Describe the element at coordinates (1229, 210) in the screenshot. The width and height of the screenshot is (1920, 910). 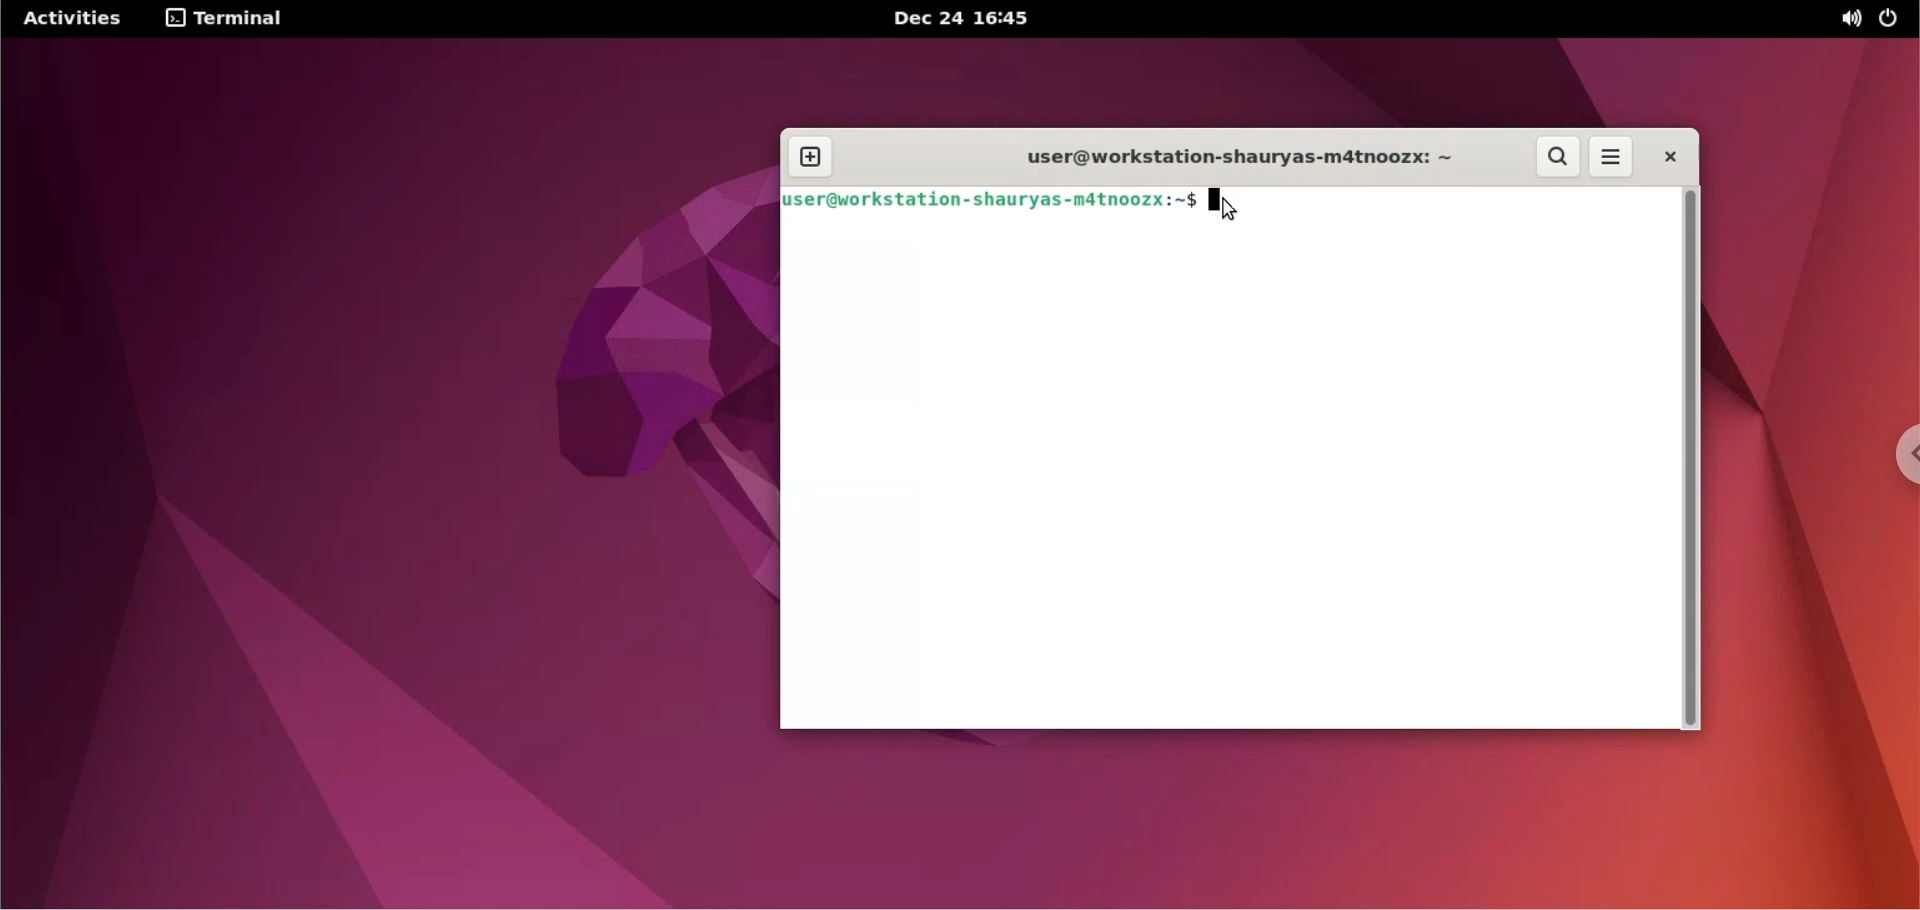
I see `cursor` at that location.